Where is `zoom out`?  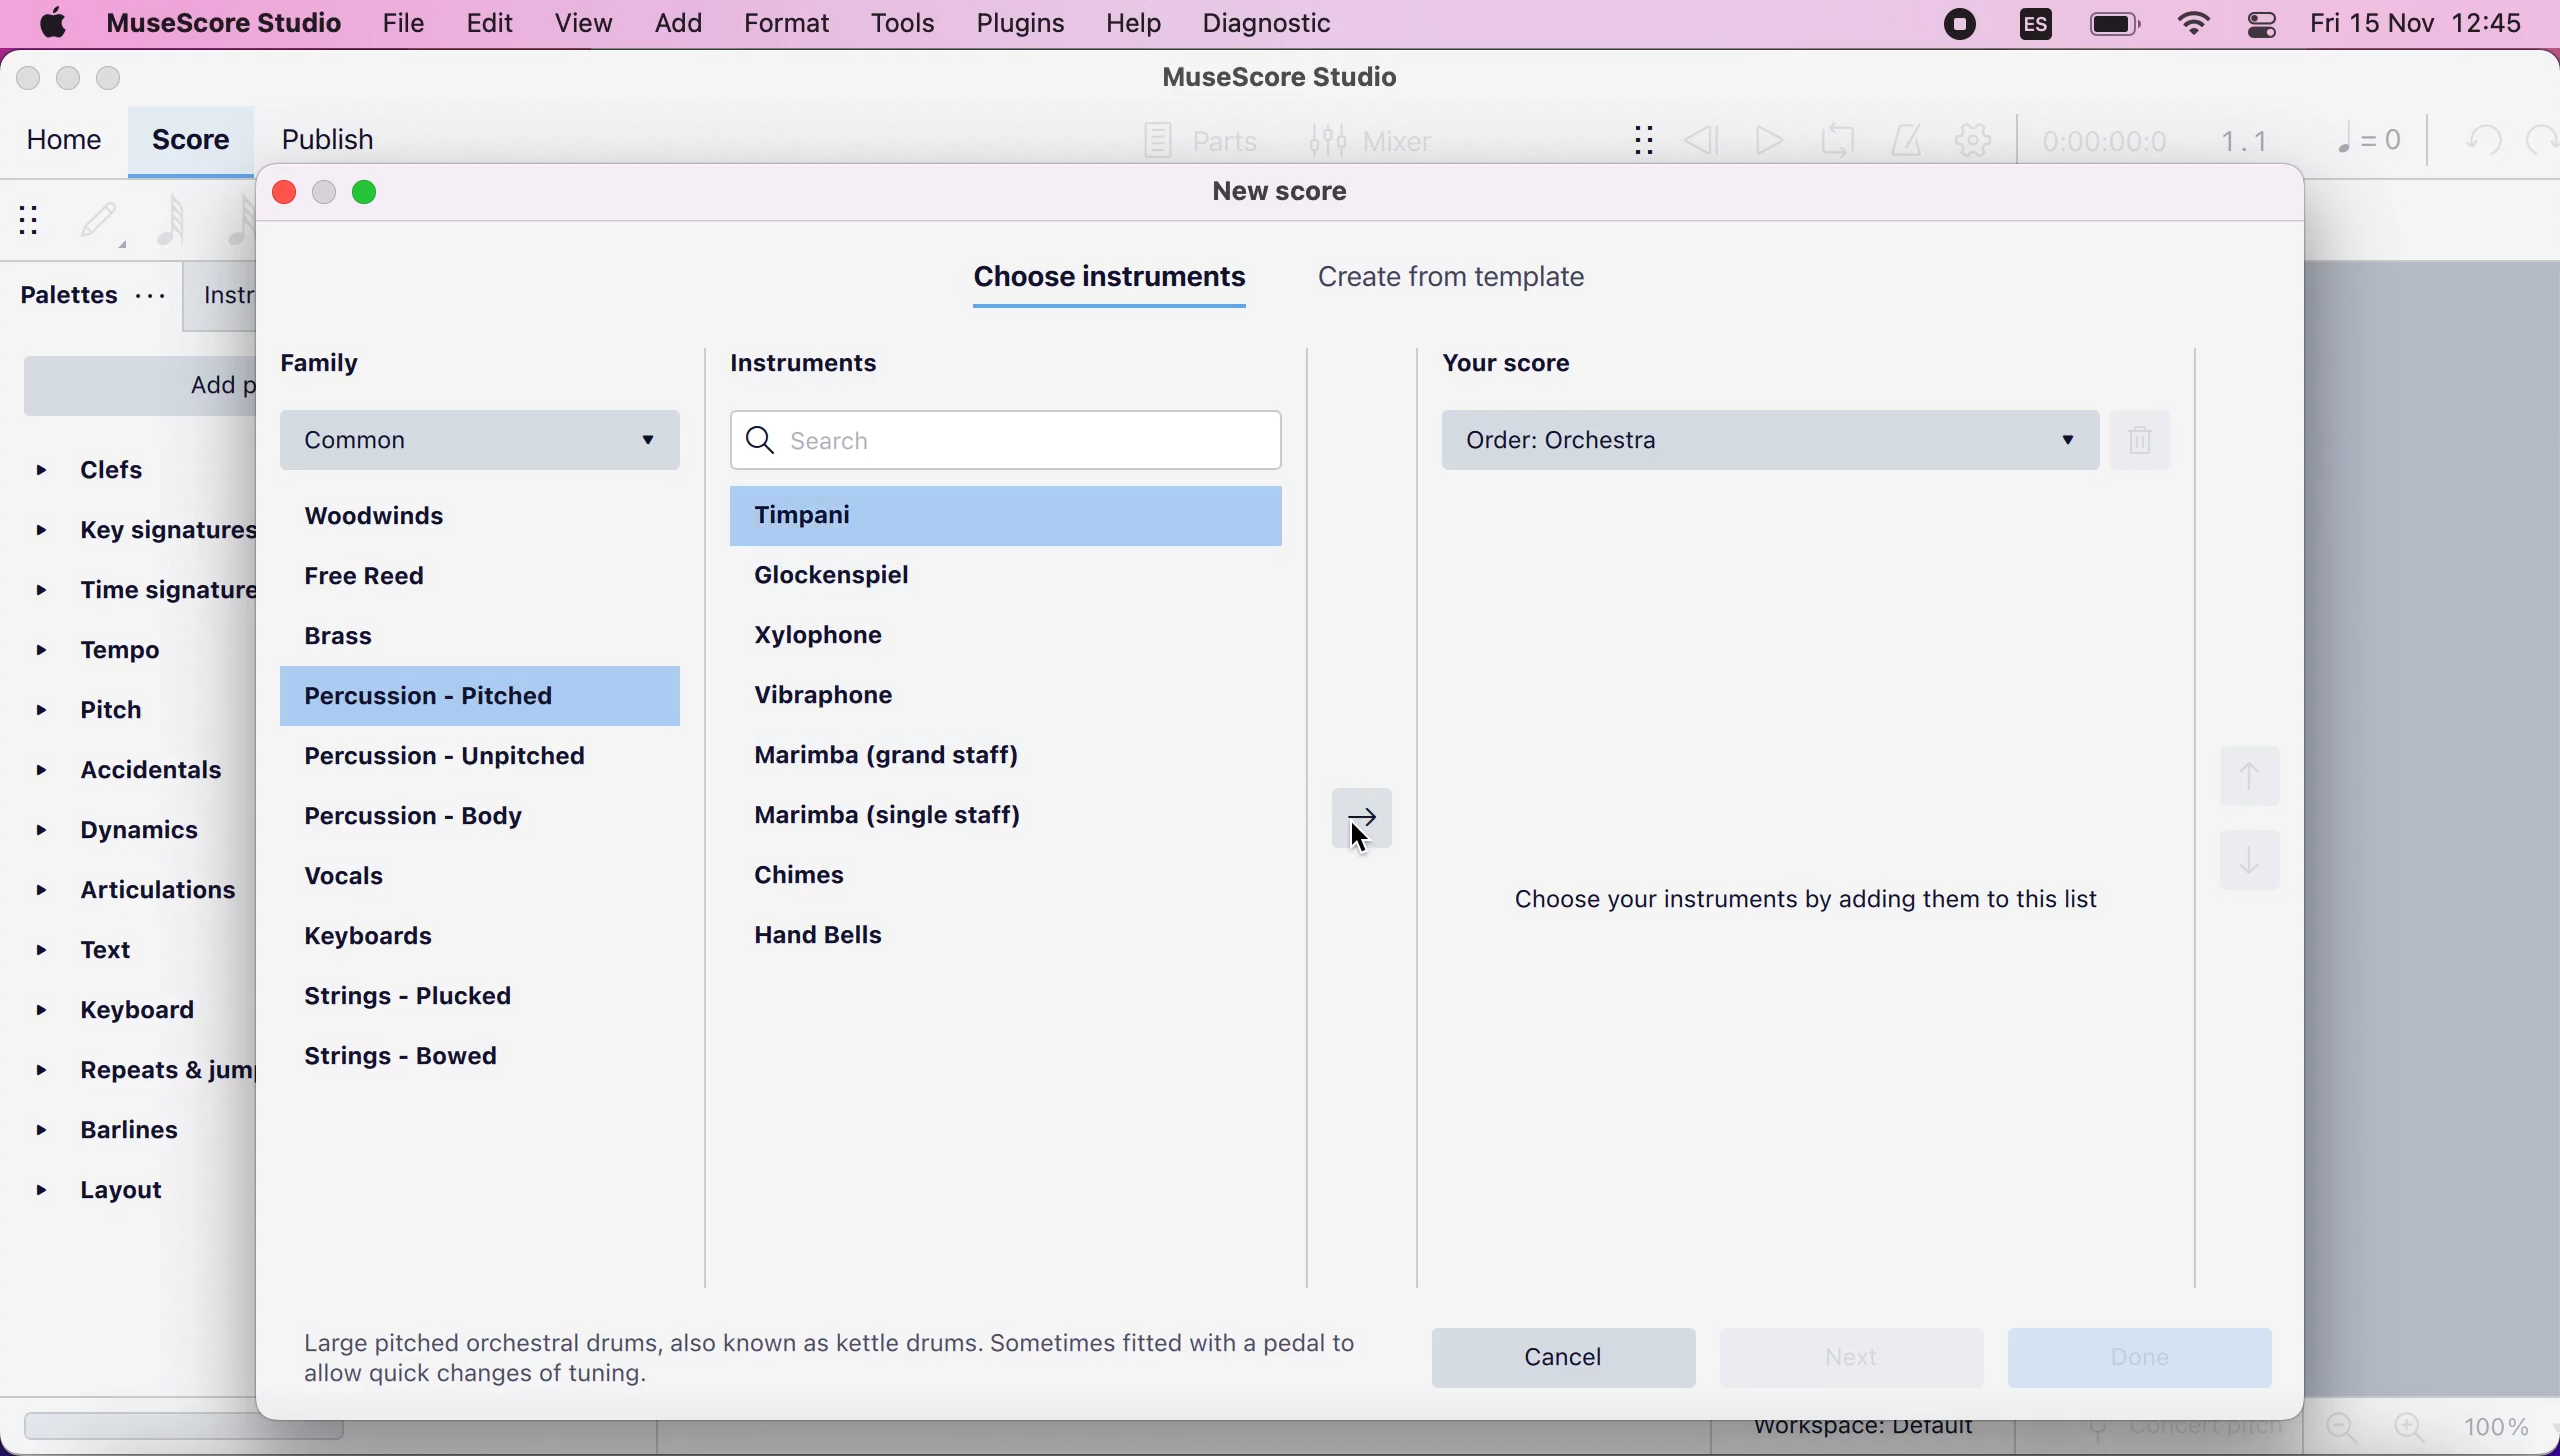 zoom out is located at coordinates (2339, 1427).